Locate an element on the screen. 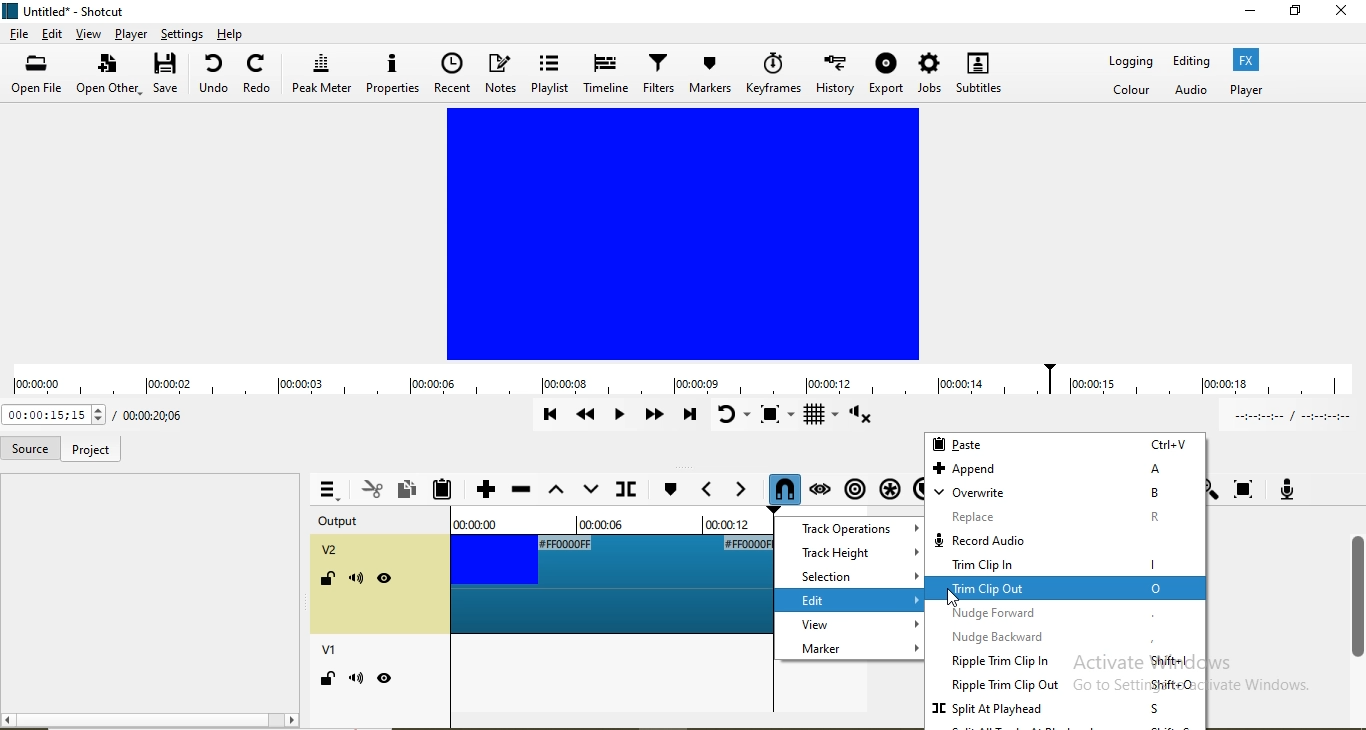 The width and height of the screenshot is (1366, 730). highlighted is located at coordinates (1067, 586).